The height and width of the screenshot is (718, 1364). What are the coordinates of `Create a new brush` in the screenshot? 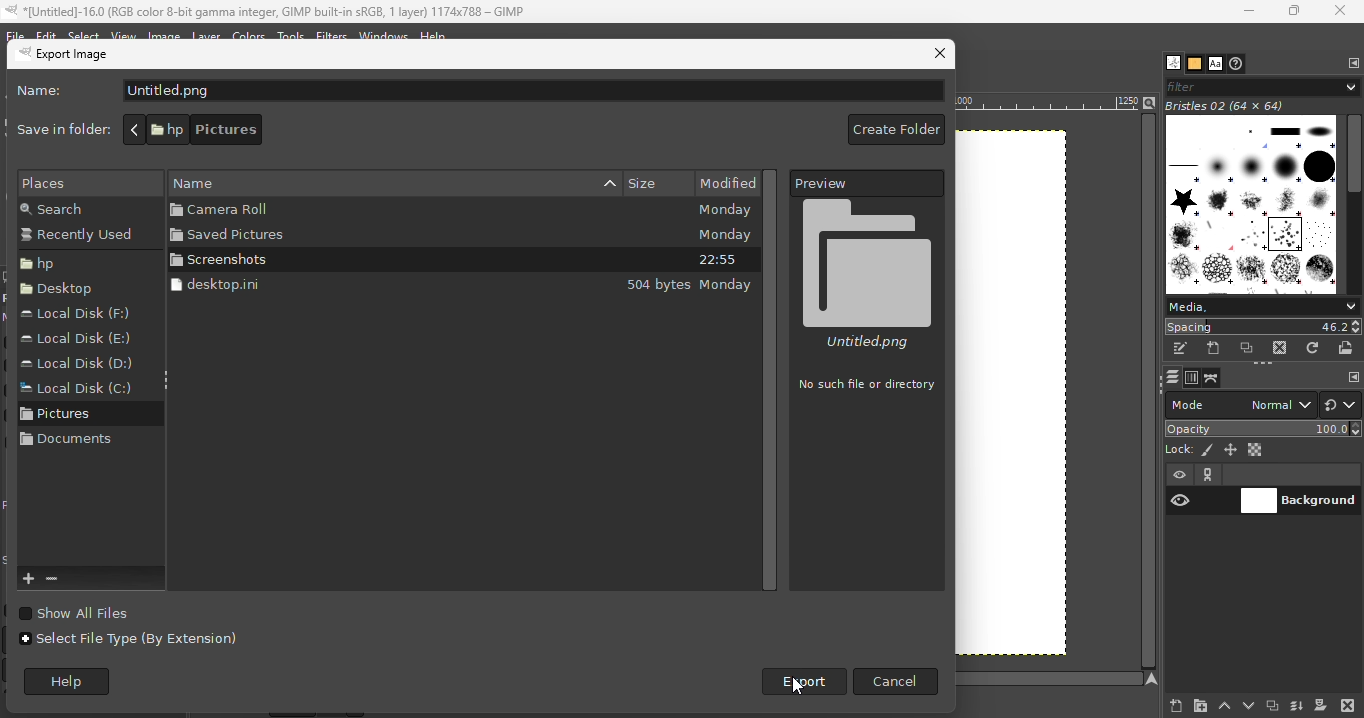 It's located at (1214, 348).